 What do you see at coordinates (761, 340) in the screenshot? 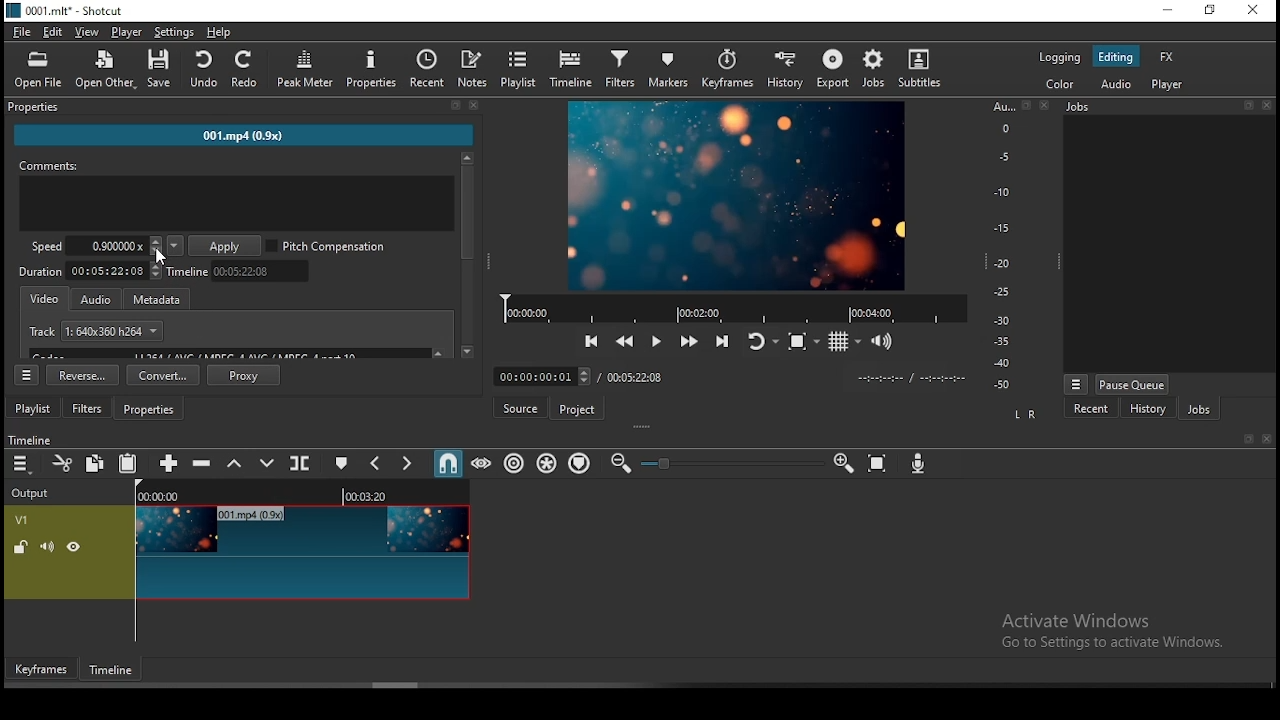
I see `toggle player looping` at bounding box center [761, 340].